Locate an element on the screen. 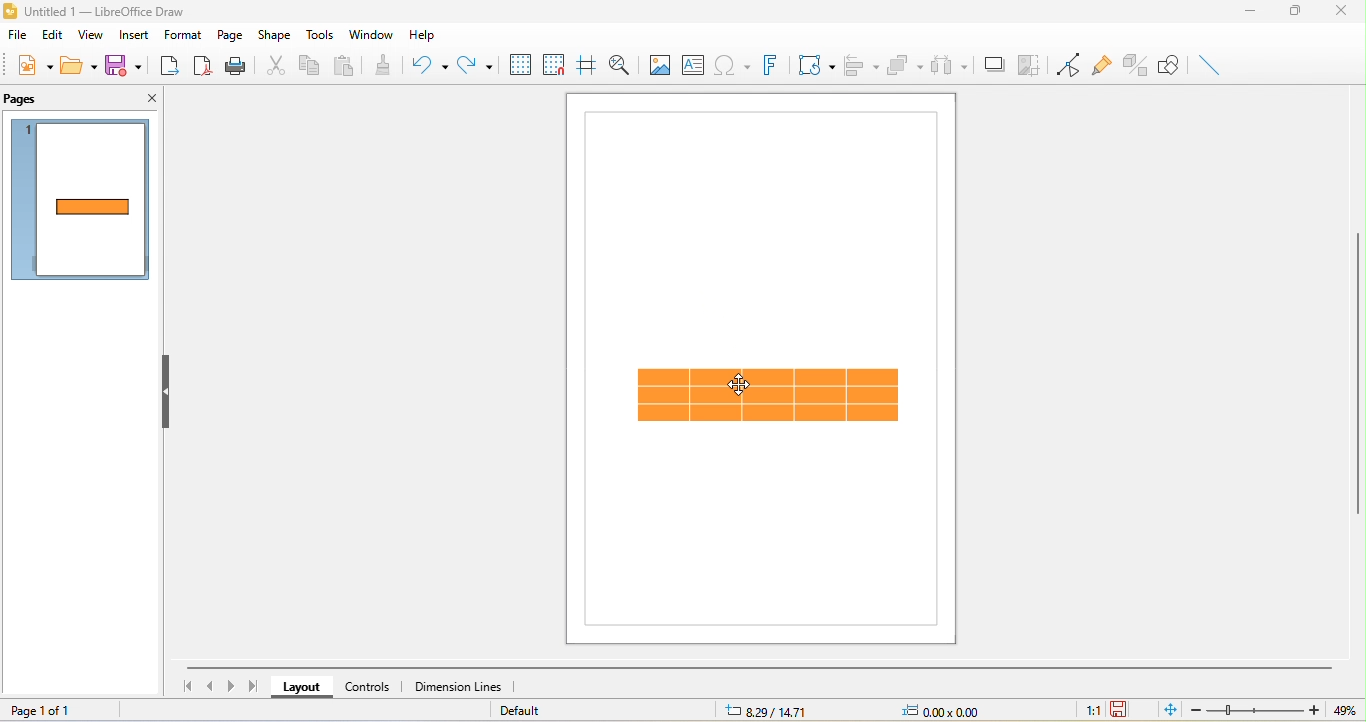 The image size is (1366, 722). next page is located at coordinates (234, 686).